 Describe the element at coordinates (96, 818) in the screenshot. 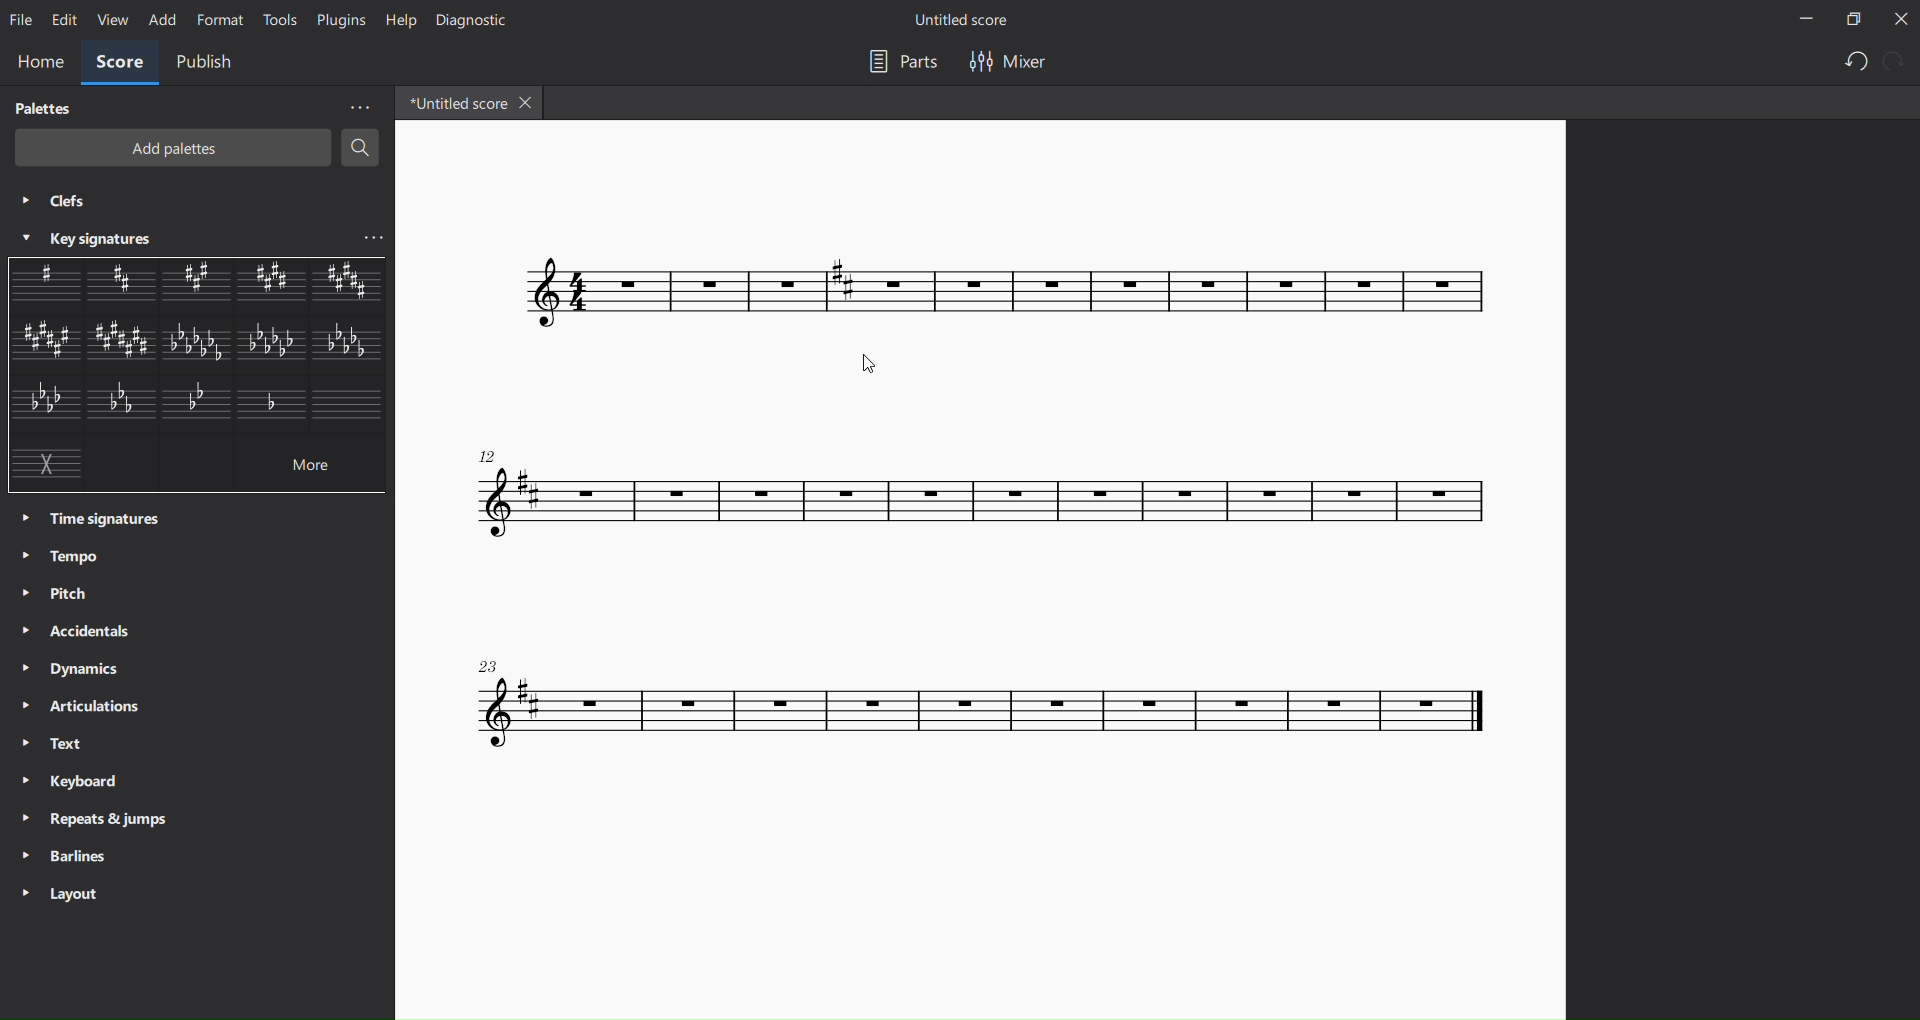

I see `repeats and jumps` at that location.